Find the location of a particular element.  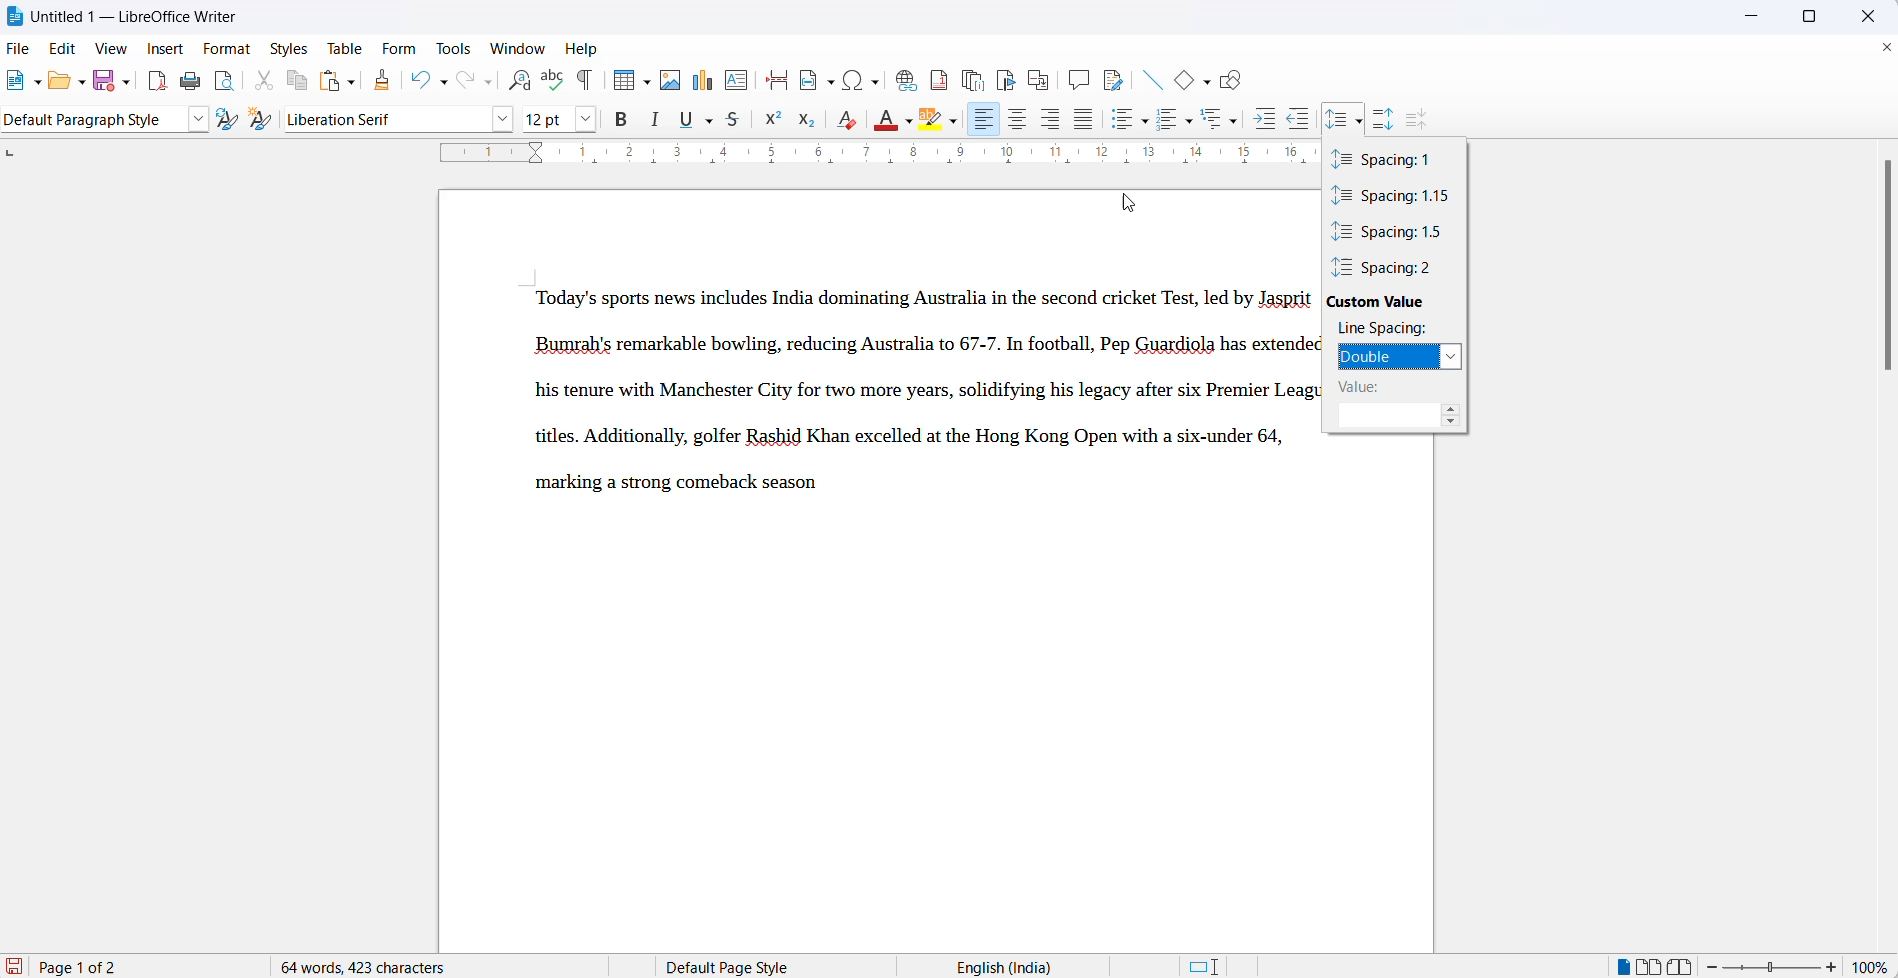

toggle unordered list is located at coordinates (1145, 122).